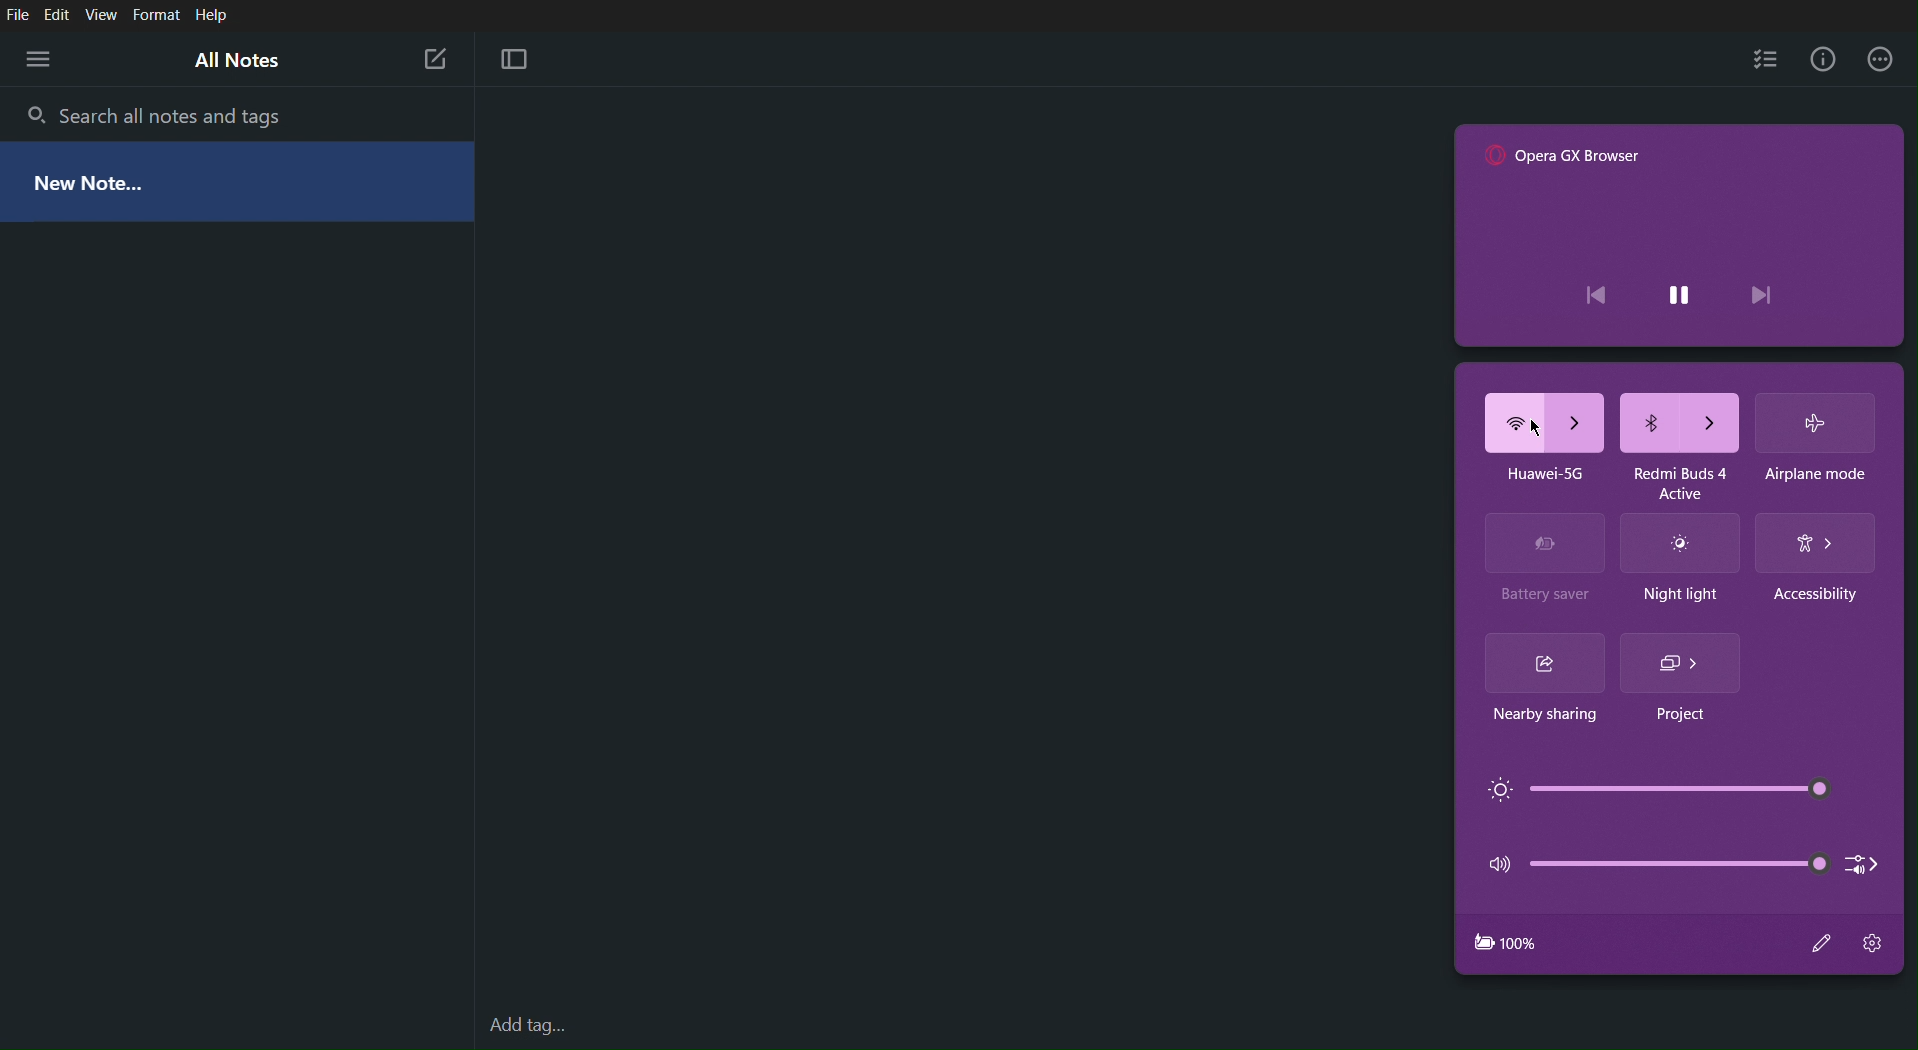 Image resolution: width=1918 pixels, height=1050 pixels. Describe the element at coordinates (1814, 420) in the screenshot. I see `Airplane Mode` at that location.